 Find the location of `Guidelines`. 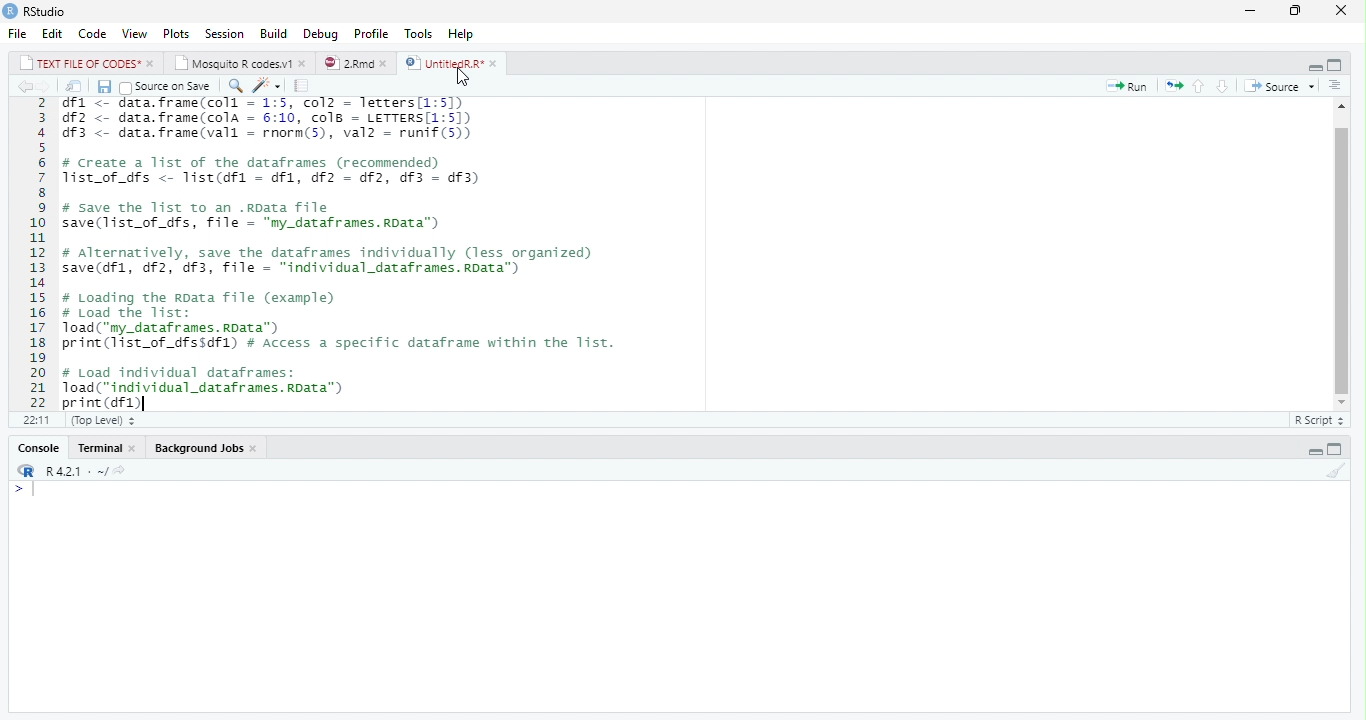

Guidelines is located at coordinates (303, 86).